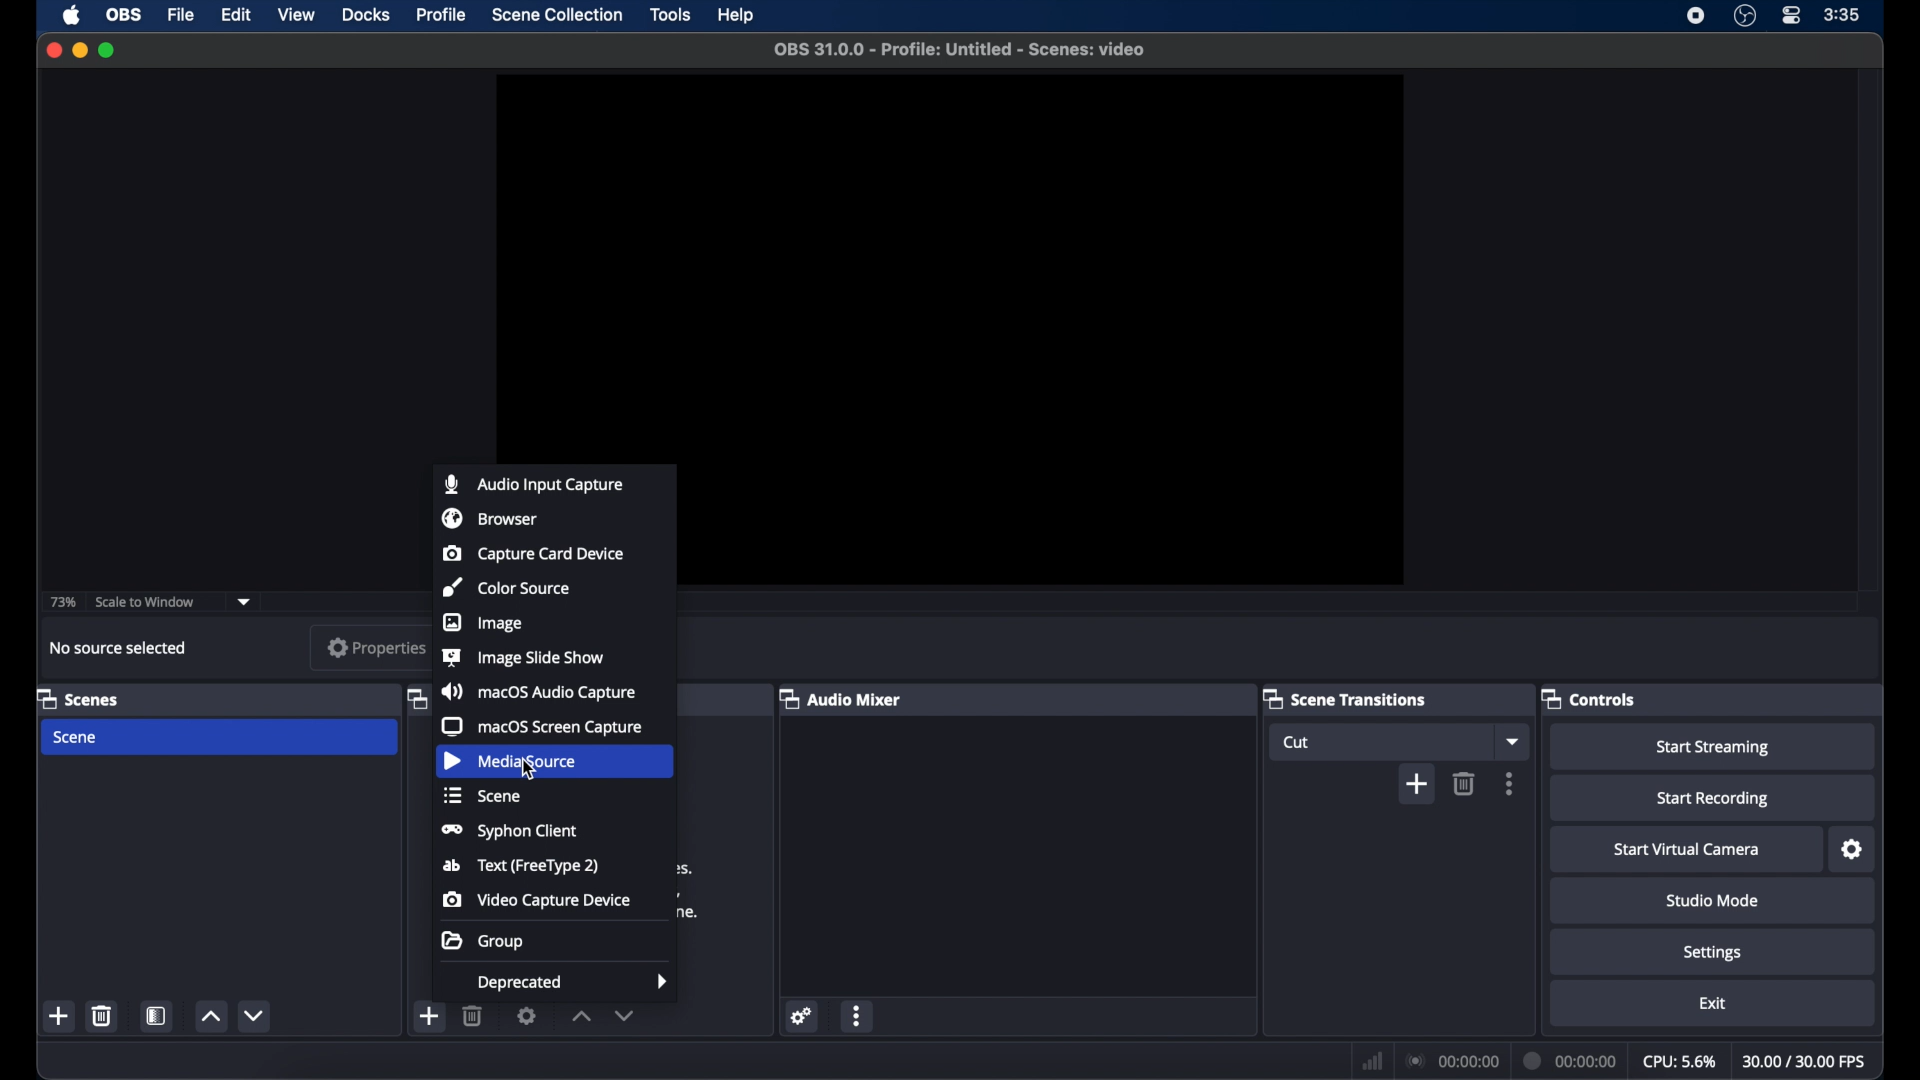 The image size is (1920, 1080). Describe the element at coordinates (523, 867) in the screenshot. I see `text` at that location.